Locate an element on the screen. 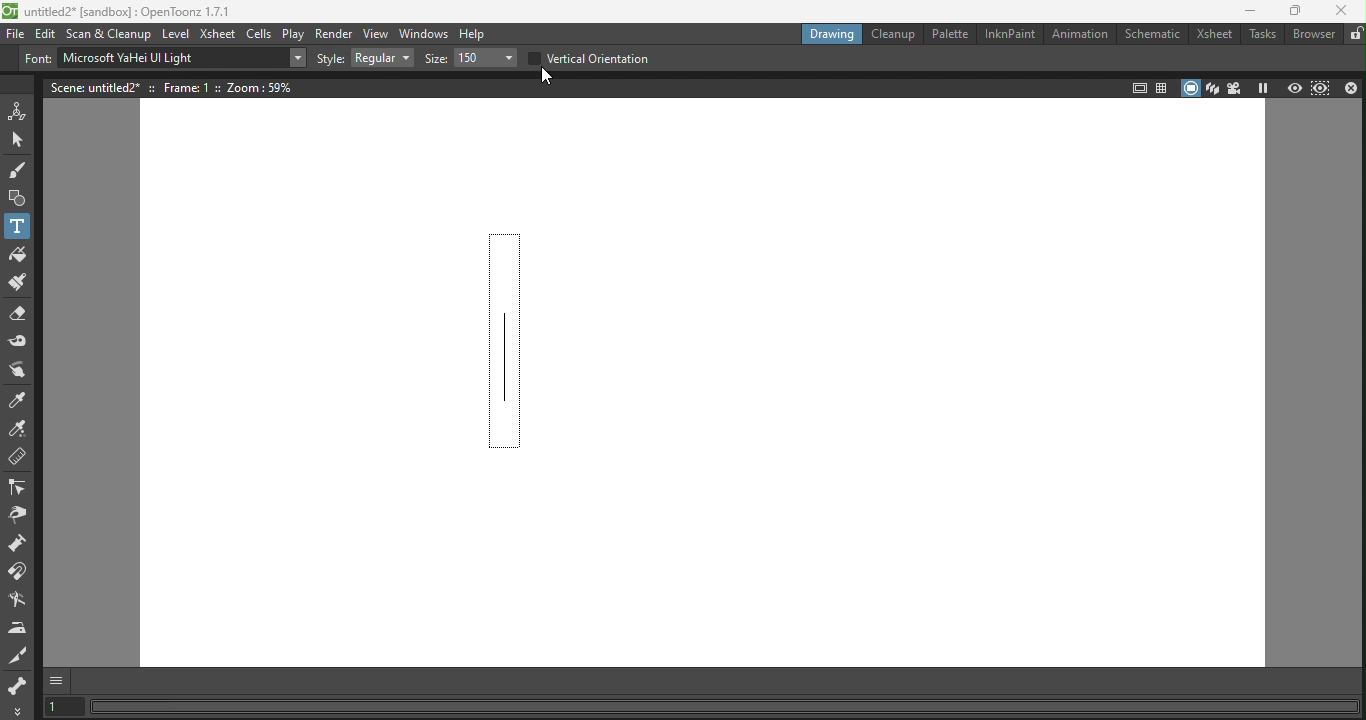  Cursor is located at coordinates (543, 75).